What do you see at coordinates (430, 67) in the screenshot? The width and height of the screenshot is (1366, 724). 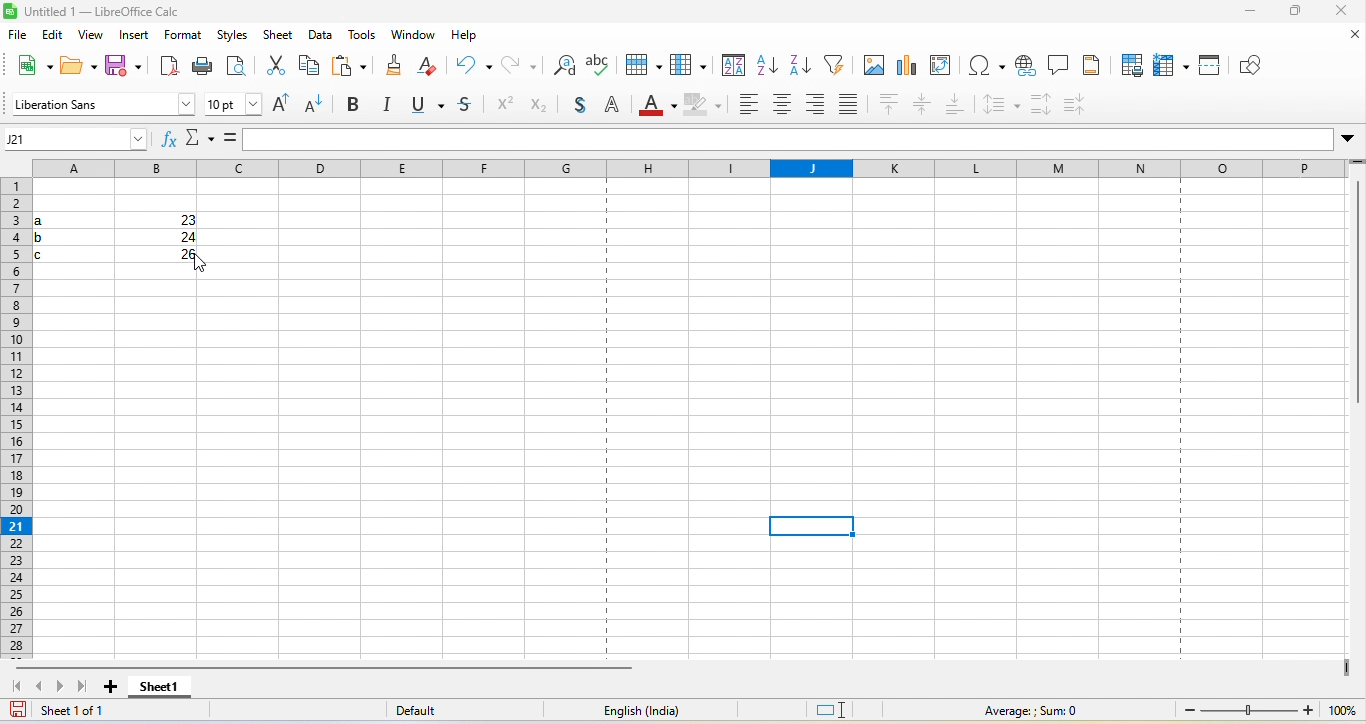 I see `clear direct formatting` at bounding box center [430, 67].